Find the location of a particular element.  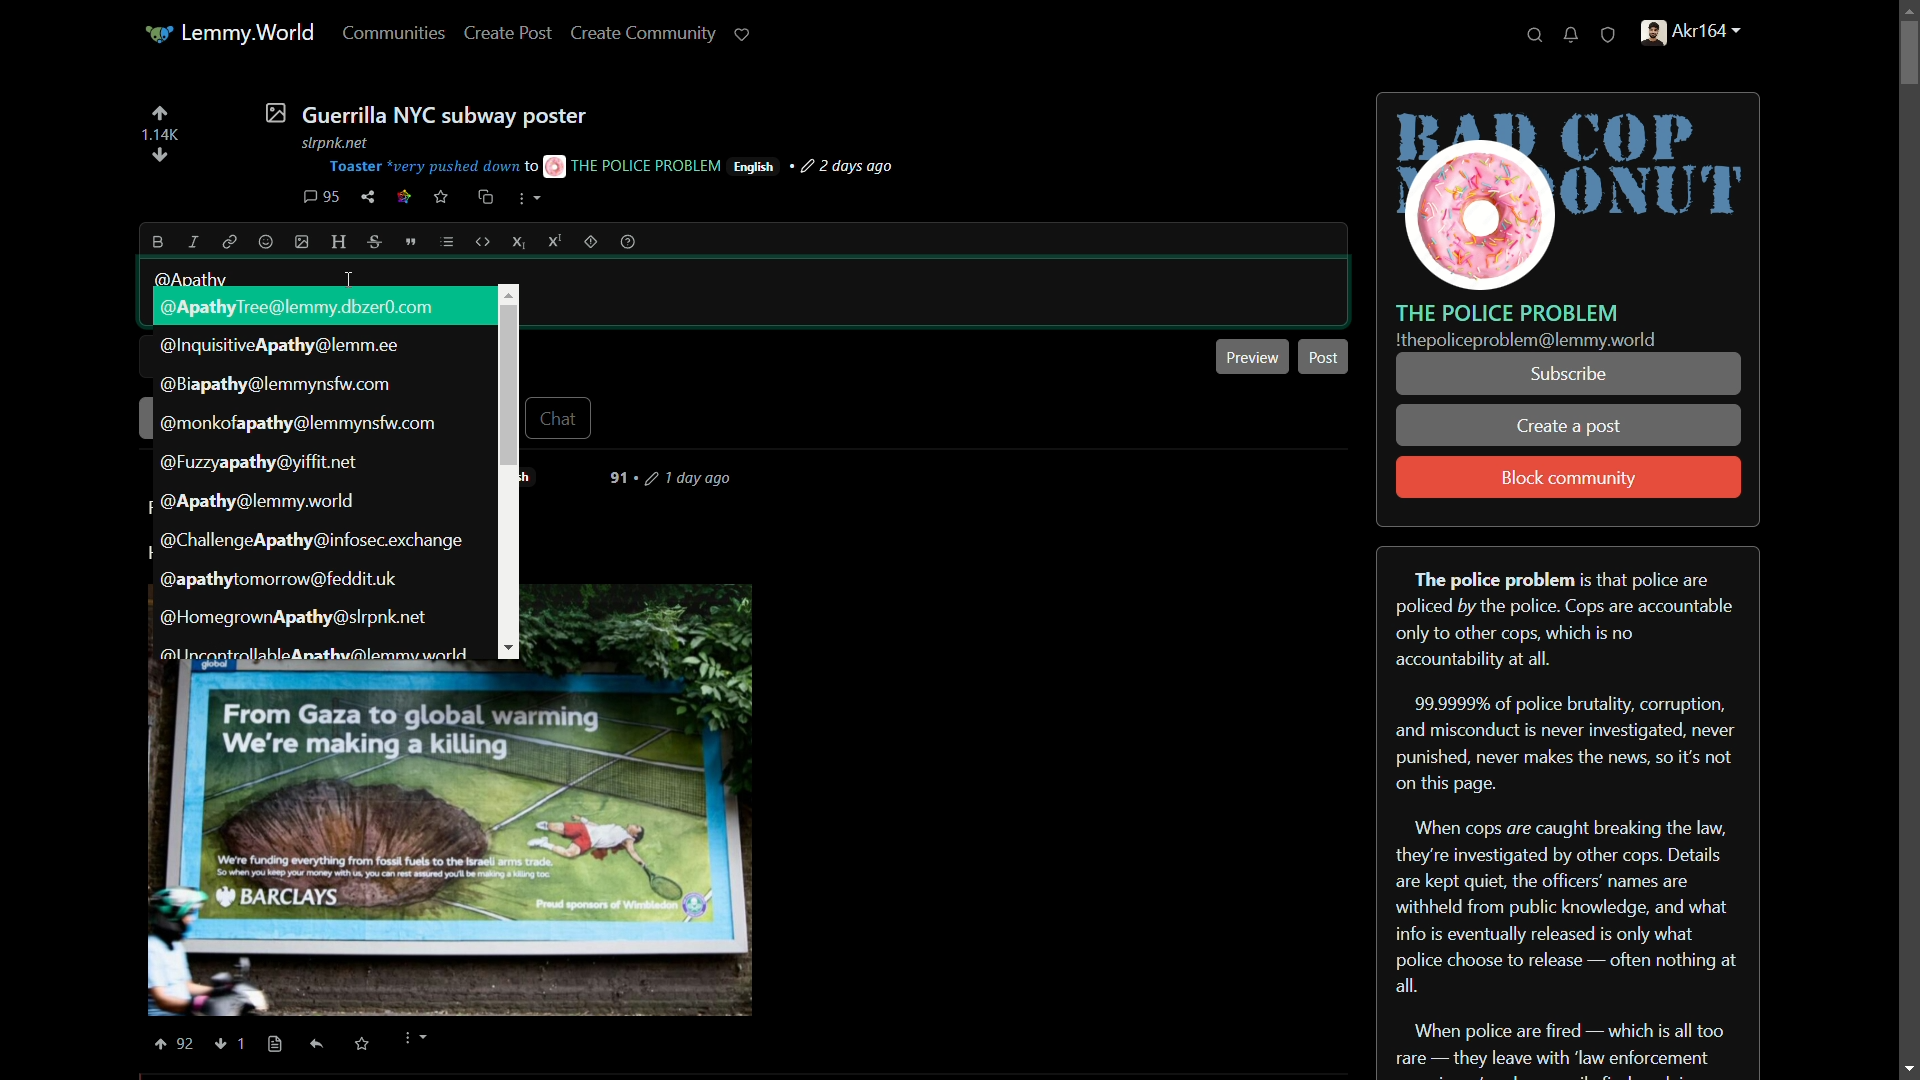

preview  is located at coordinates (1253, 356).